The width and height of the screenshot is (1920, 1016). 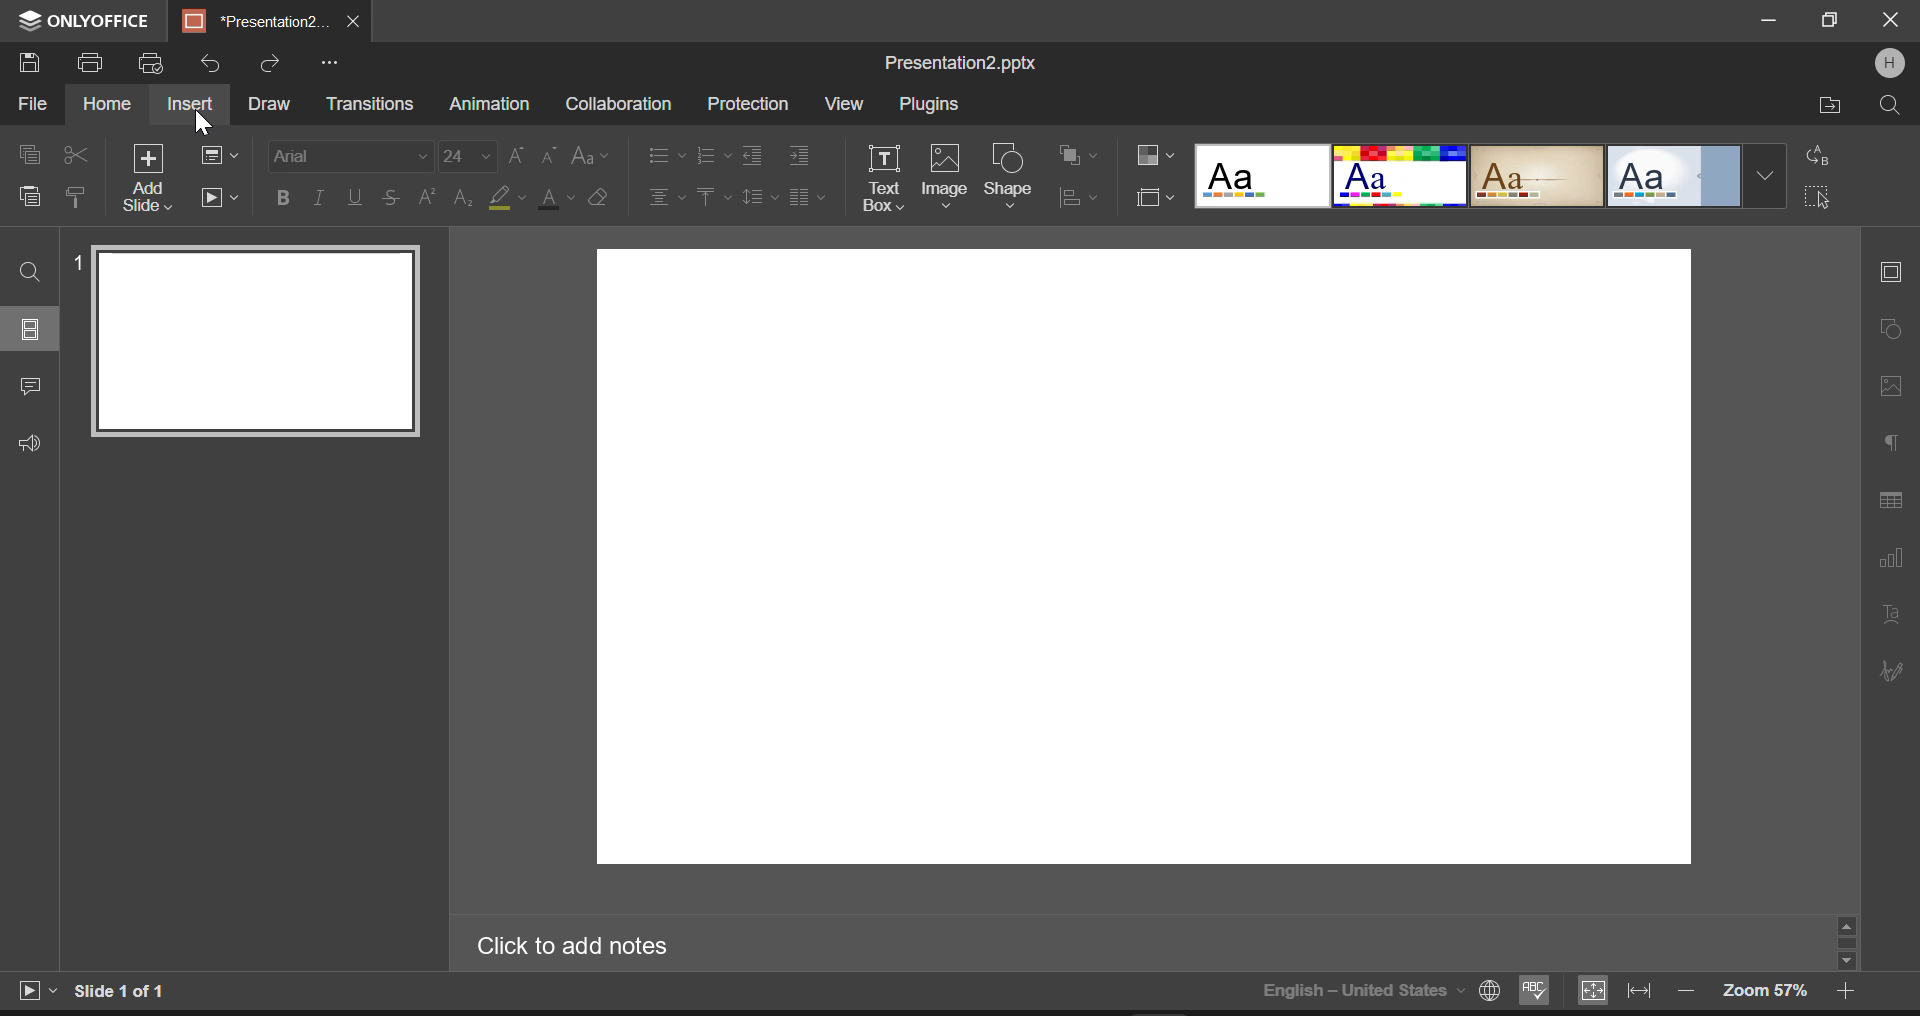 What do you see at coordinates (463, 195) in the screenshot?
I see `Superscript` at bounding box center [463, 195].